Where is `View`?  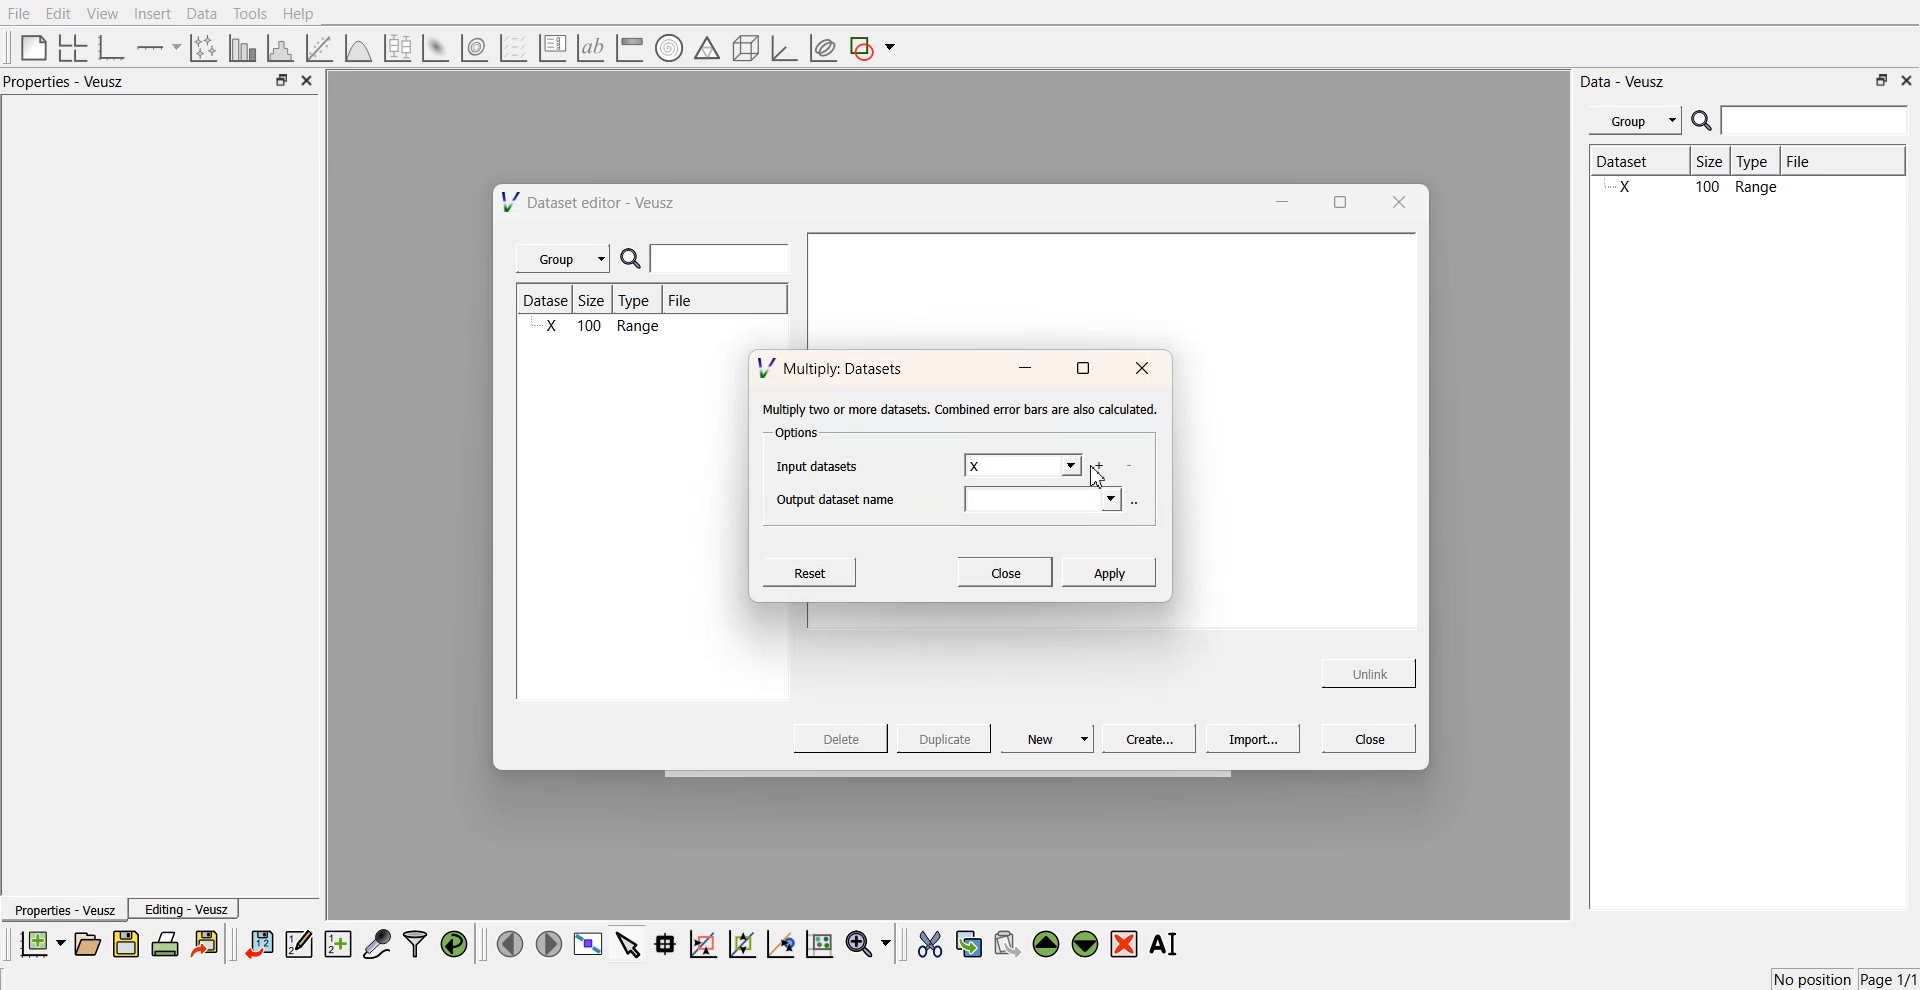
View is located at coordinates (101, 14).